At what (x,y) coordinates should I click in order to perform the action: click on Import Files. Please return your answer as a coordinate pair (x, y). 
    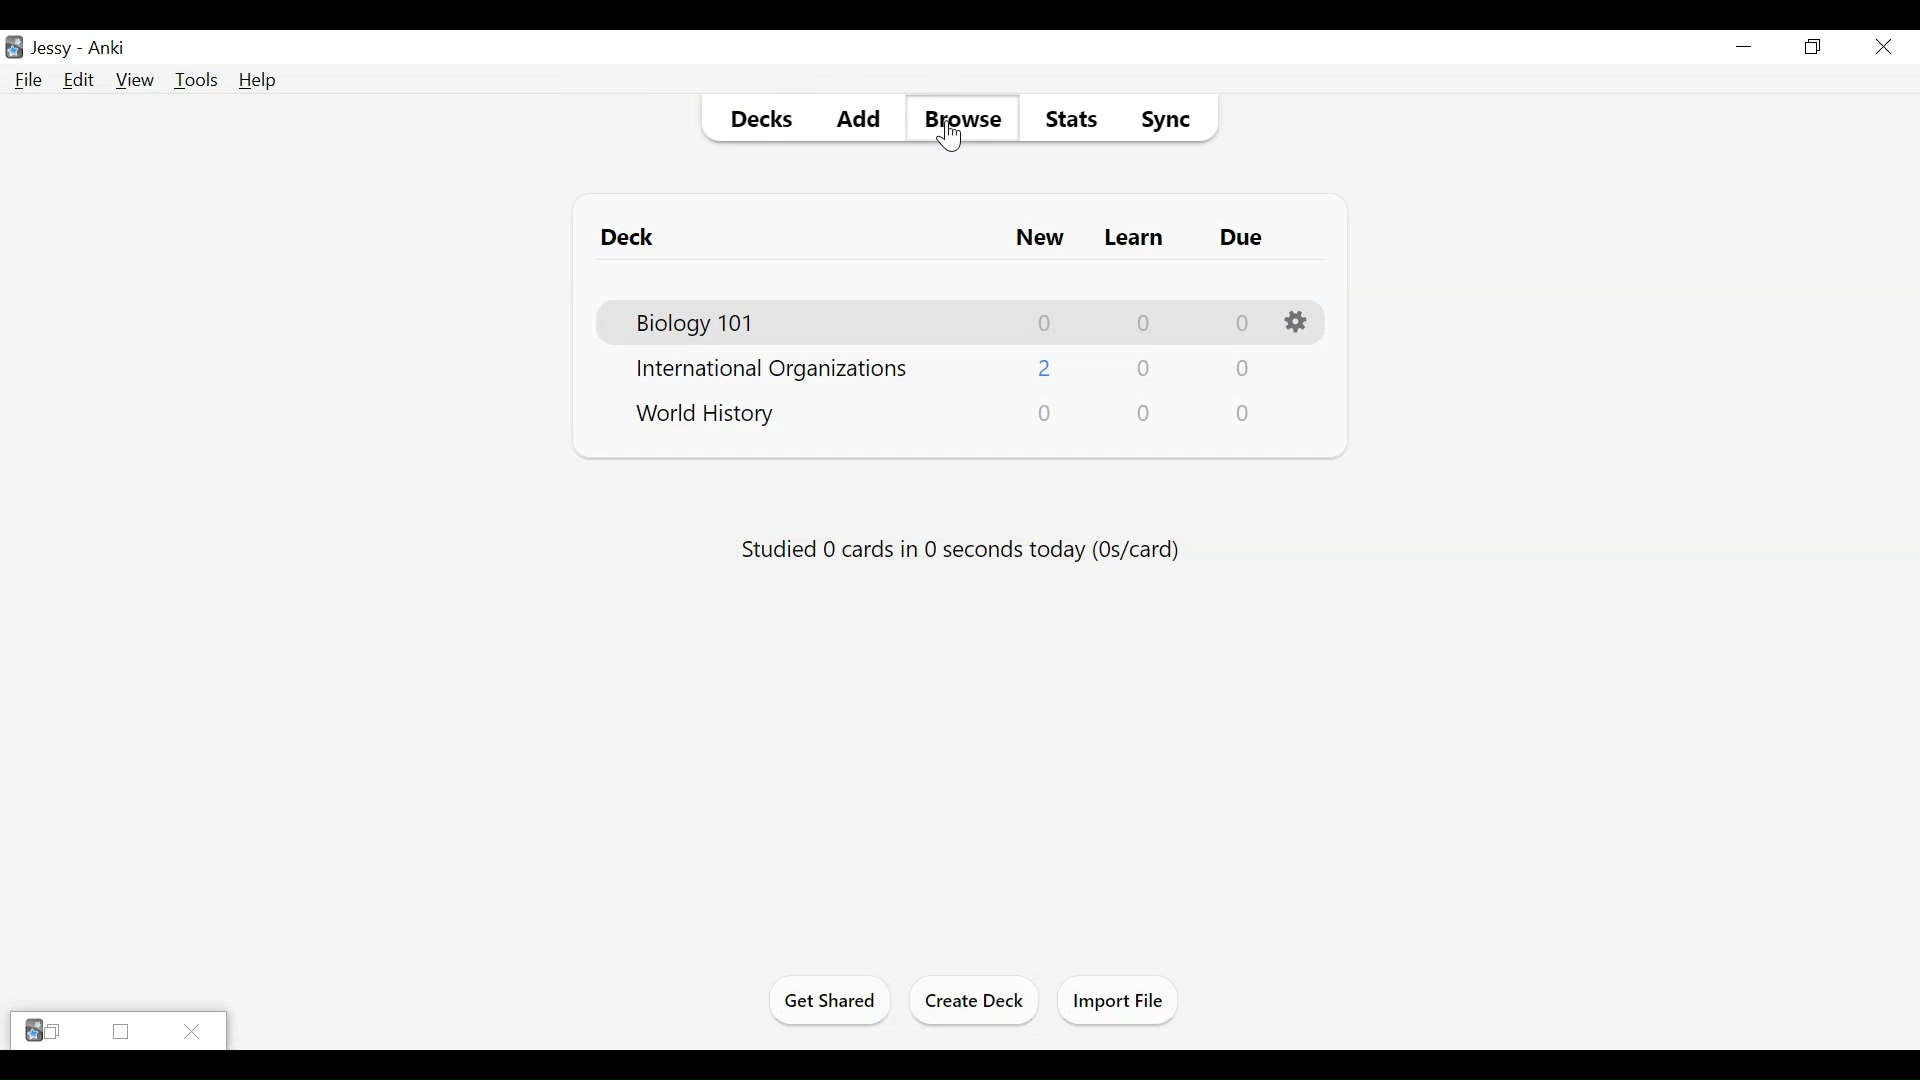
    Looking at the image, I should click on (1118, 1002).